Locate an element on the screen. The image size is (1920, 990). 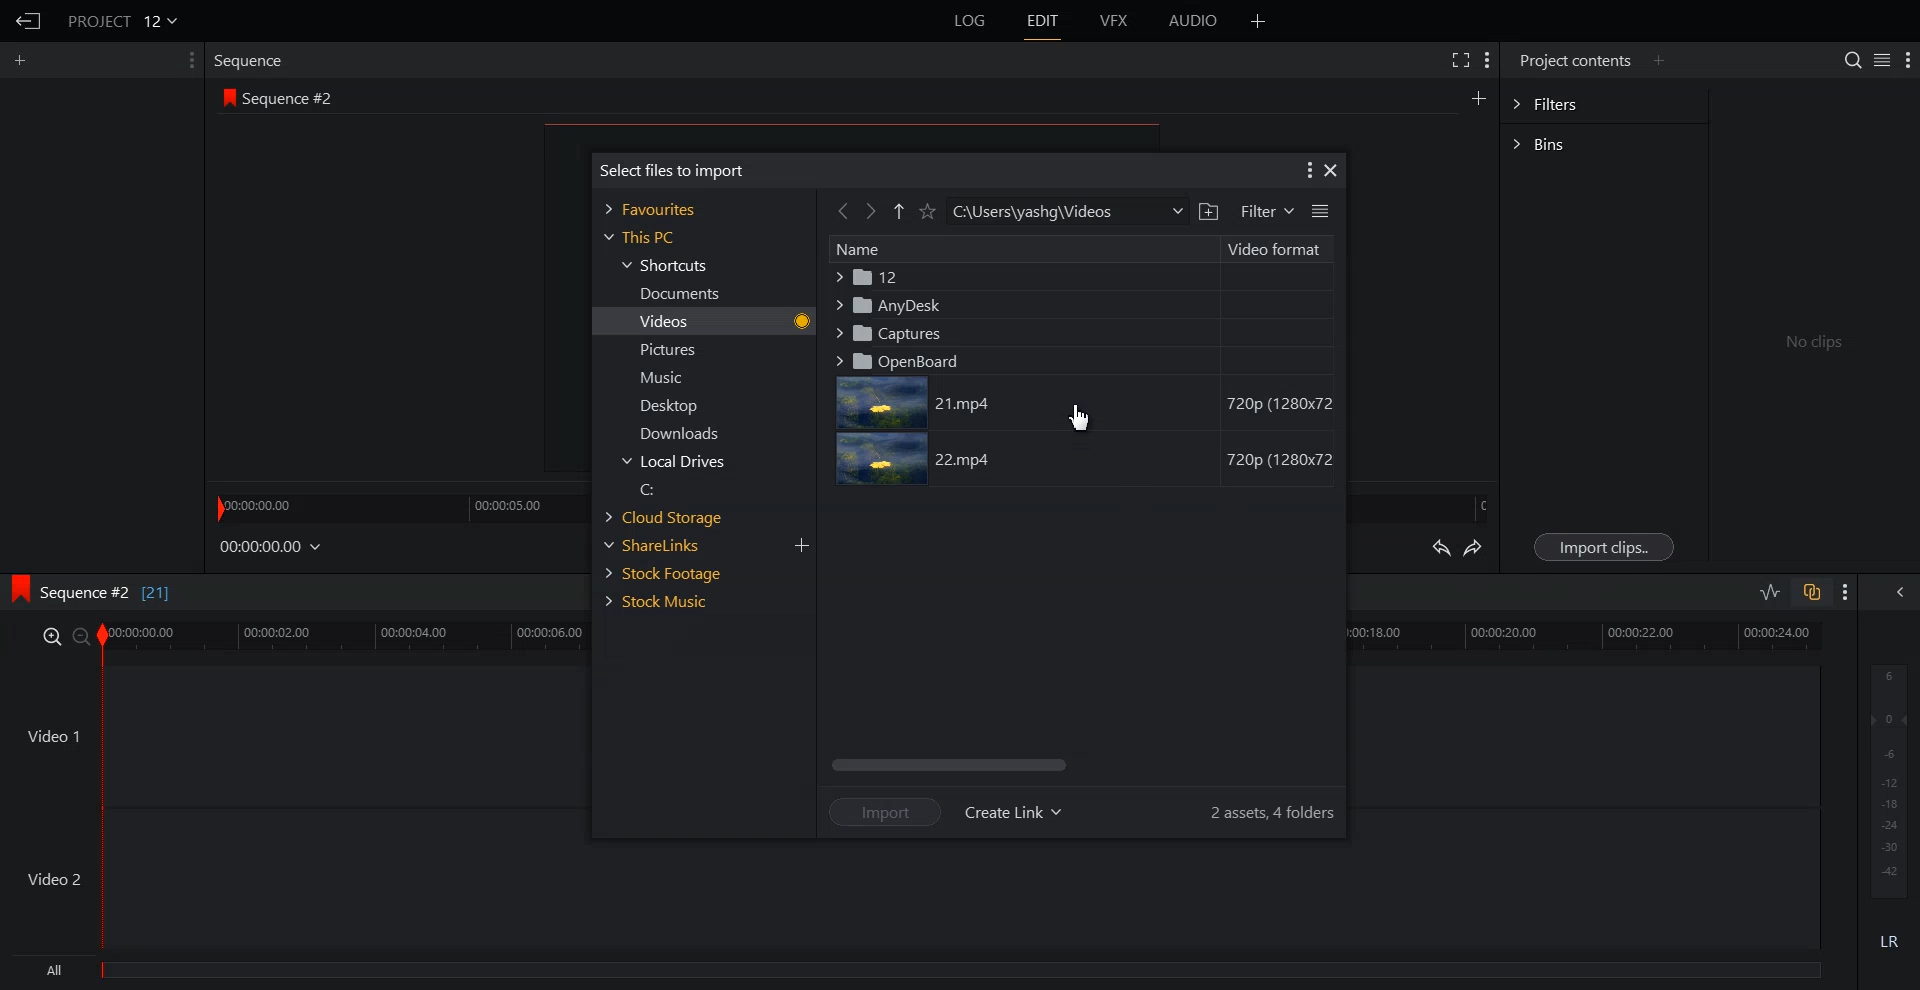
Favorites is located at coordinates (654, 208).